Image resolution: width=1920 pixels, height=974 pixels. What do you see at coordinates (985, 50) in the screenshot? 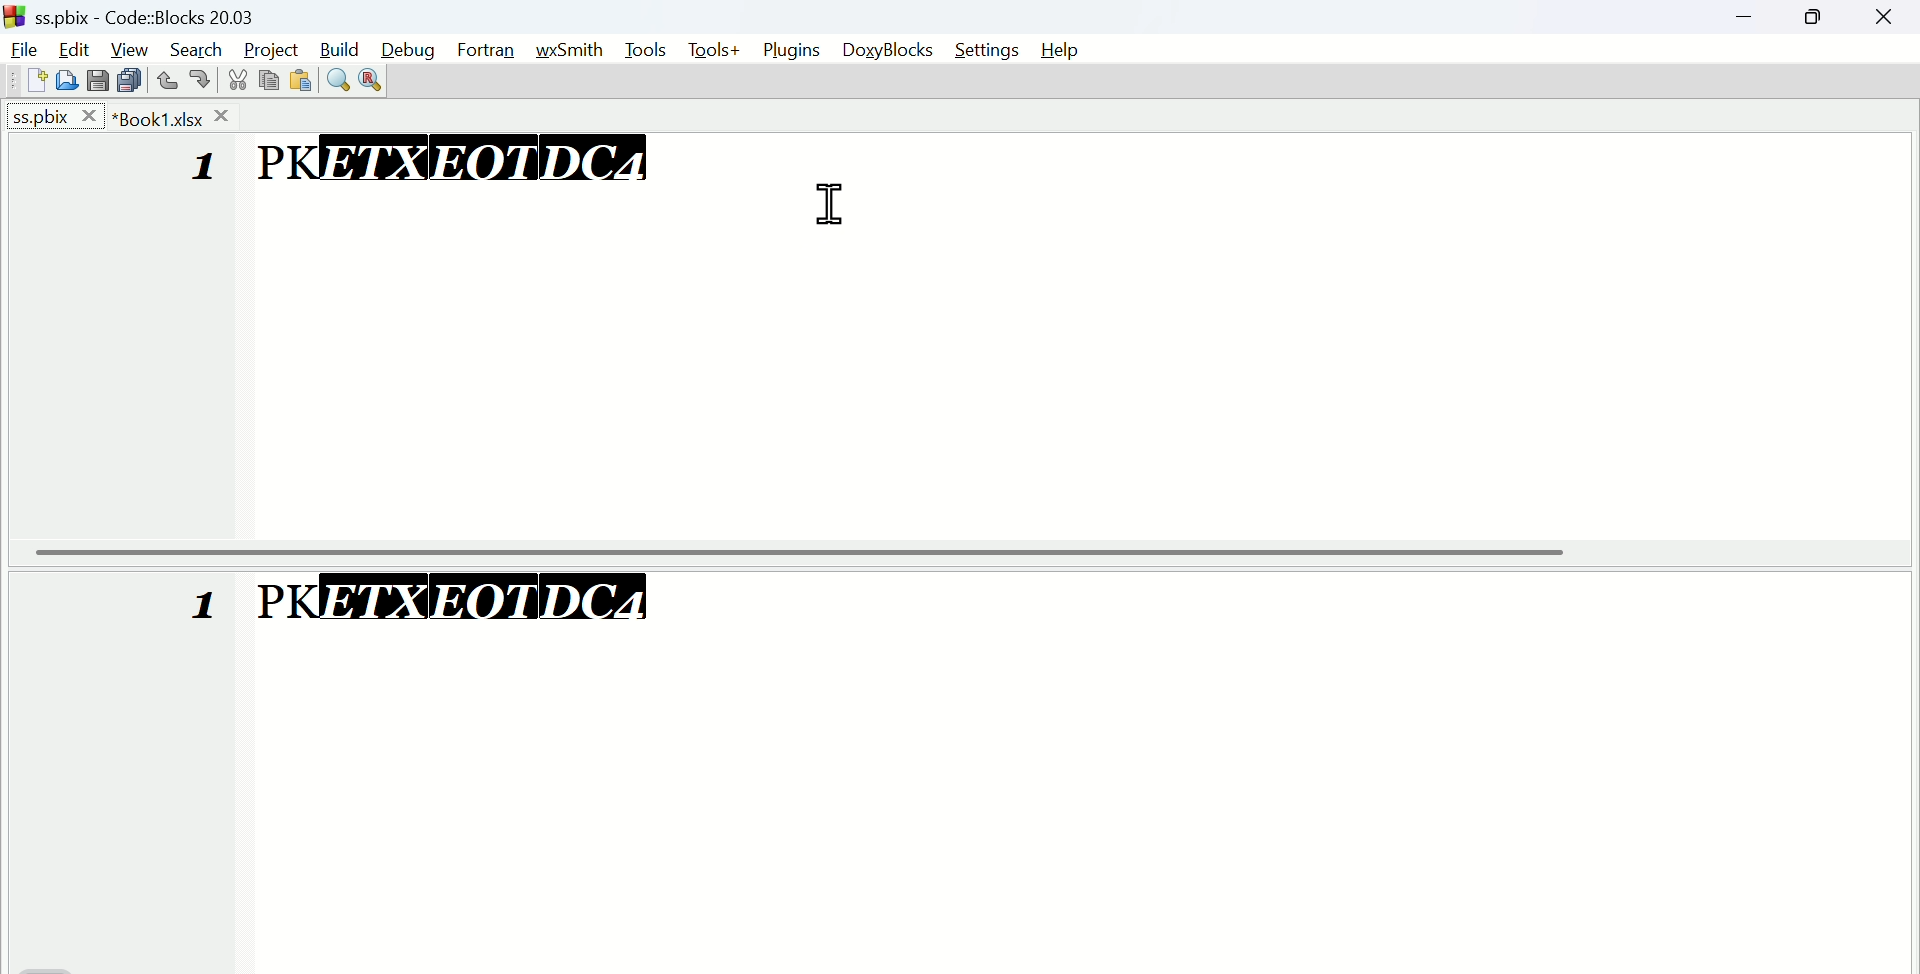
I see `Settings` at bounding box center [985, 50].